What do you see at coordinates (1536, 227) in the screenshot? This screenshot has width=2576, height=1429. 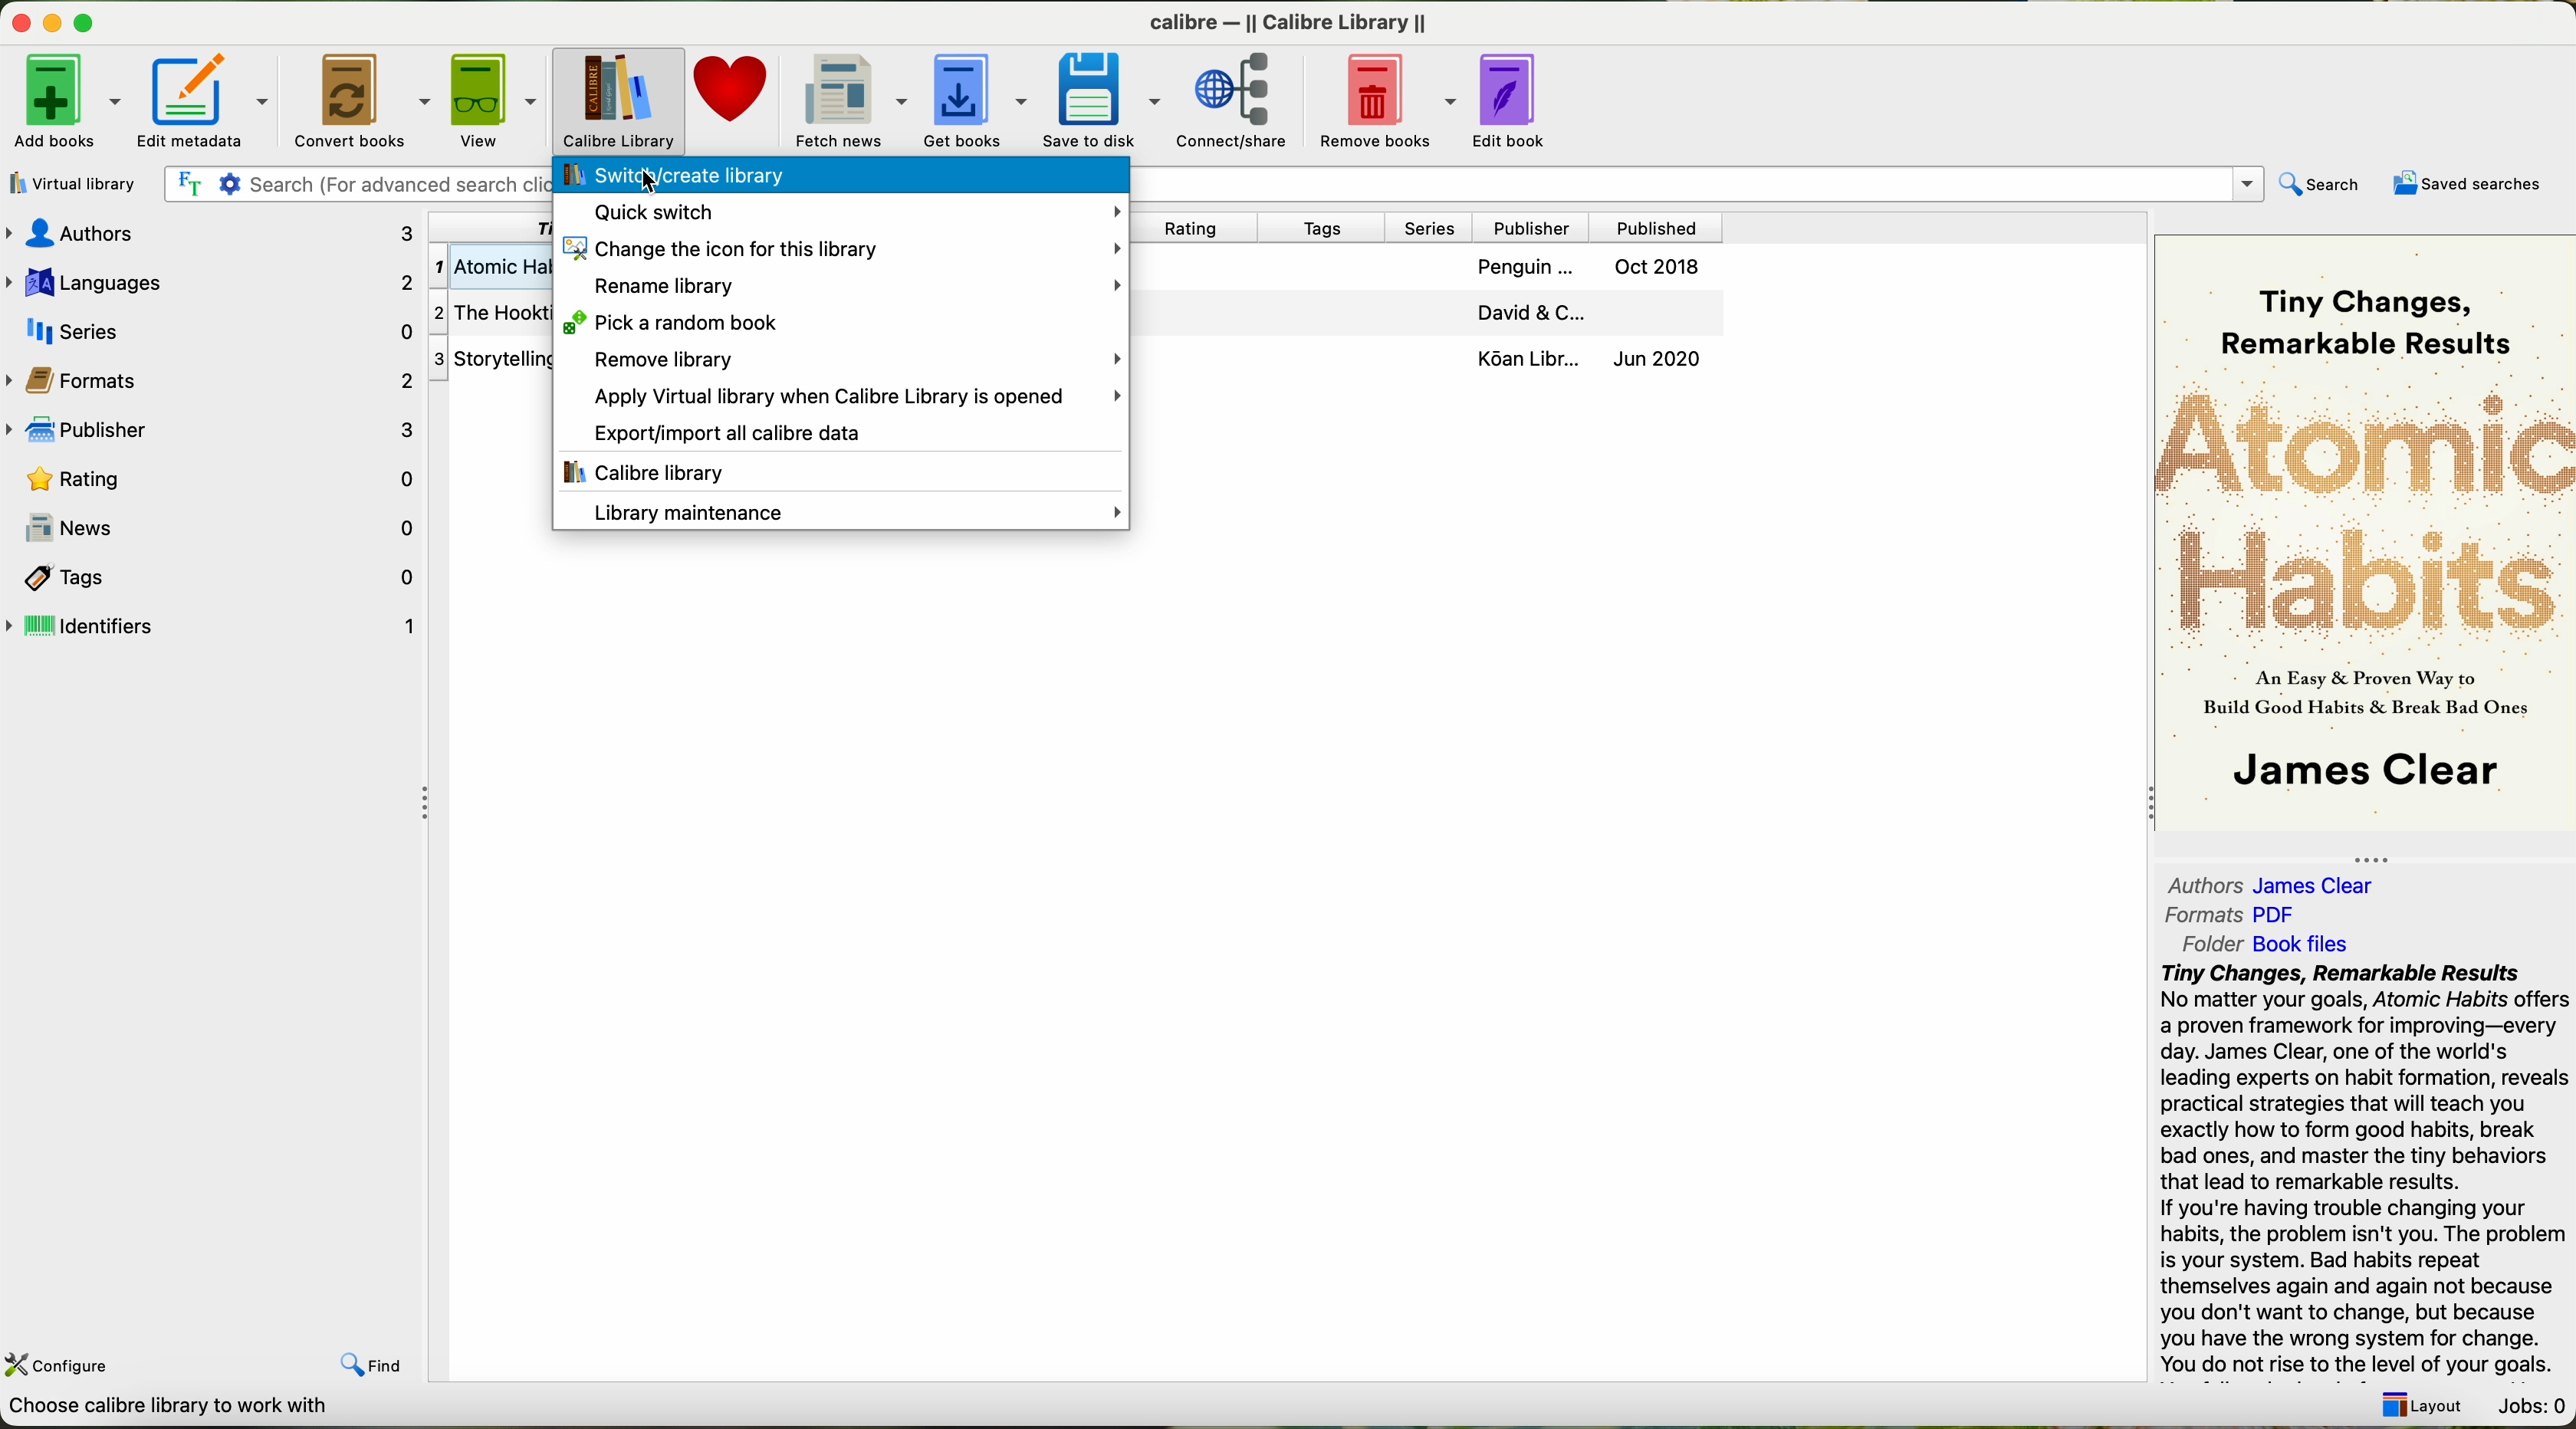 I see `publisher` at bounding box center [1536, 227].